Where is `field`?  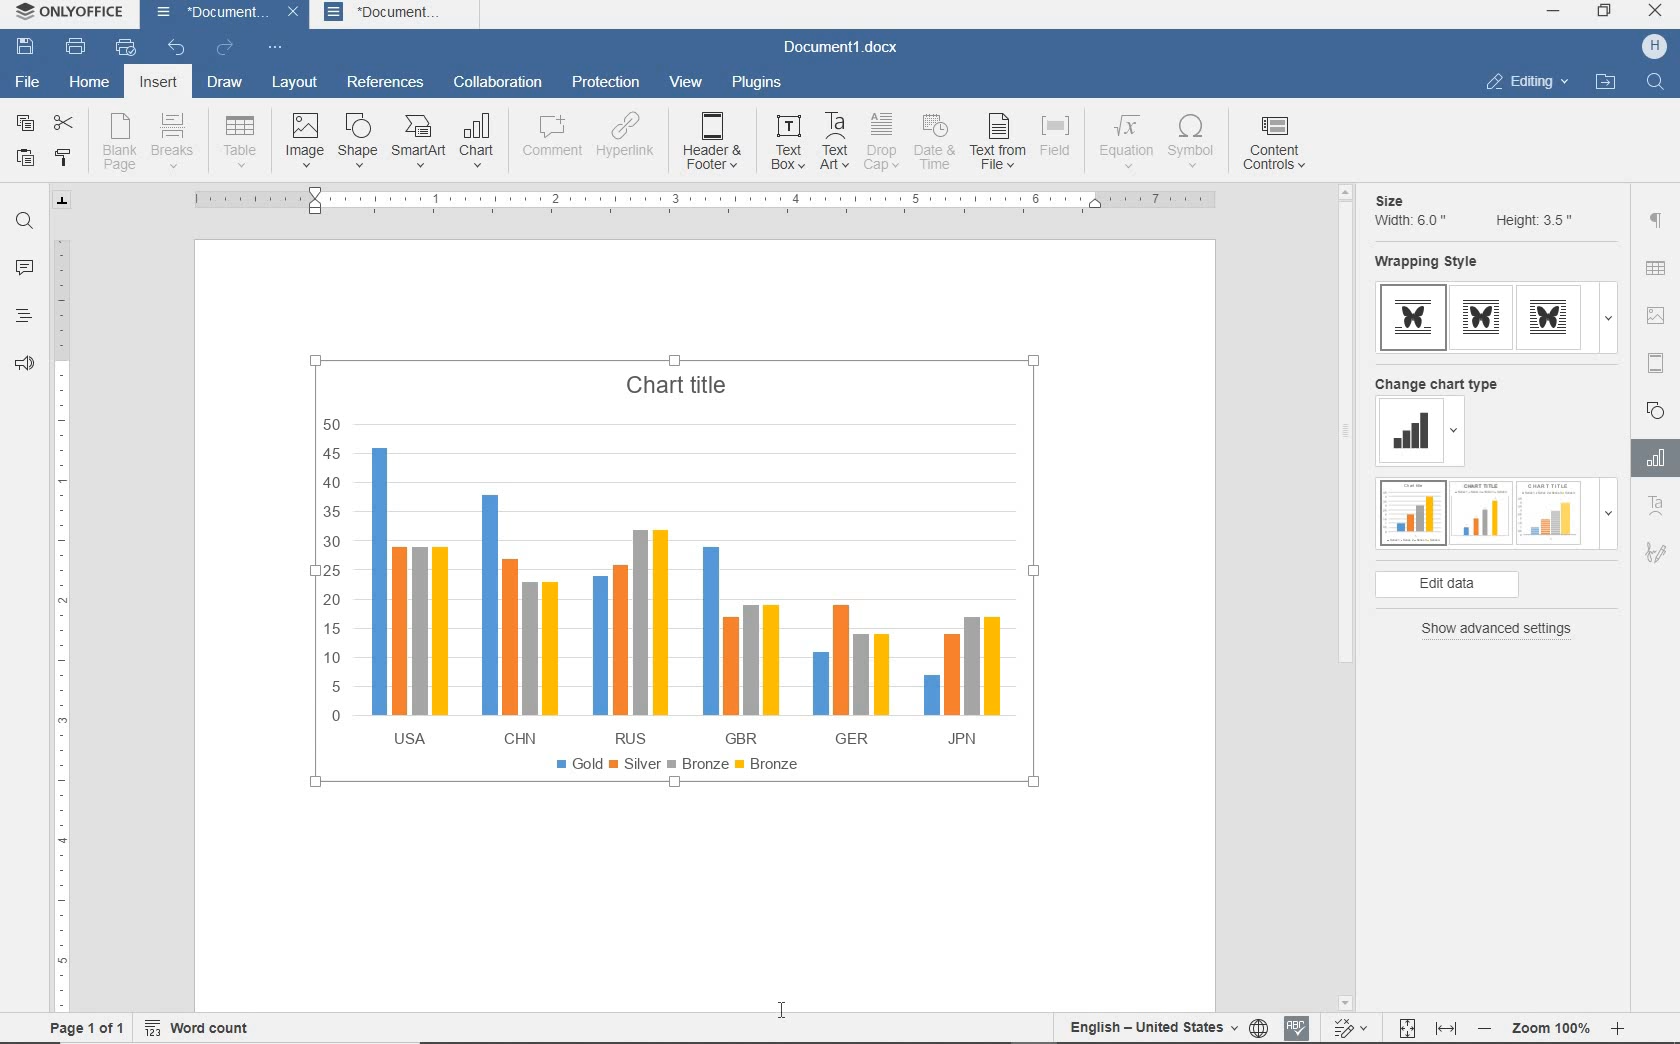
field is located at coordinates (1057, 142).